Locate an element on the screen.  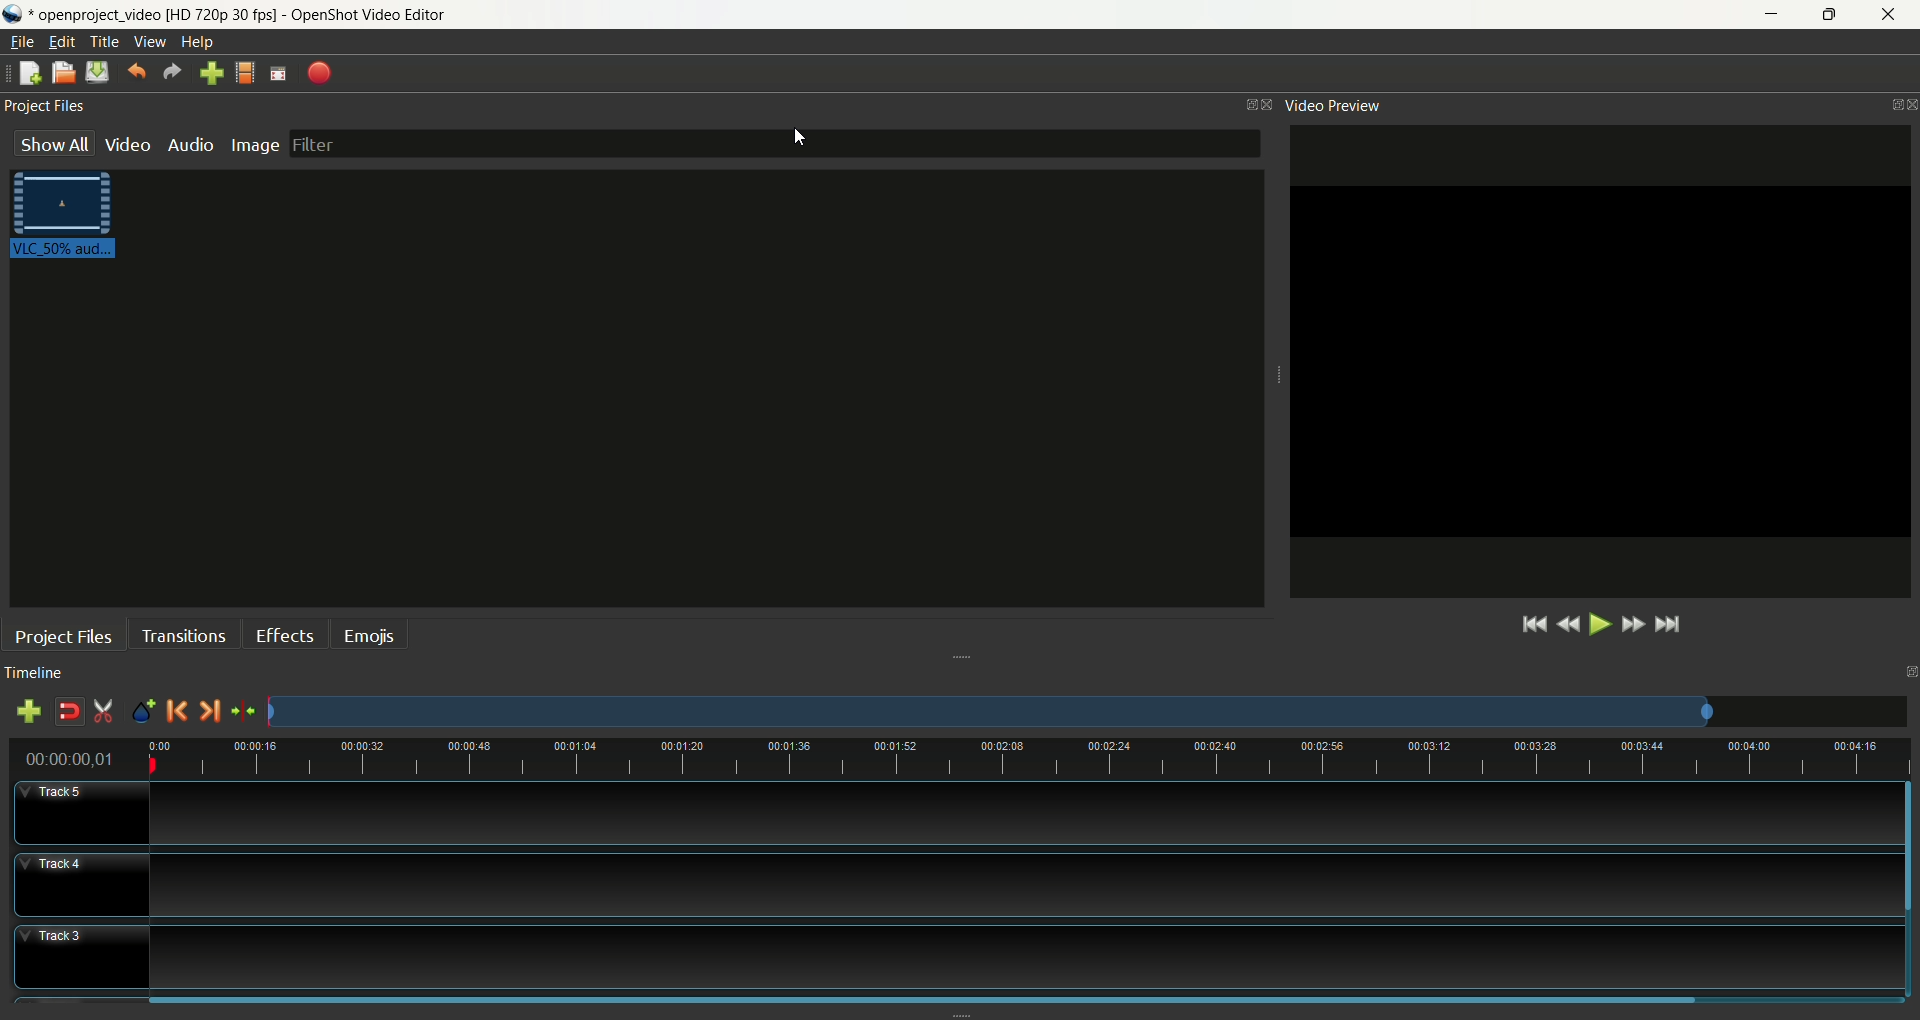
jump to start is located at coordinates (1531, 624).